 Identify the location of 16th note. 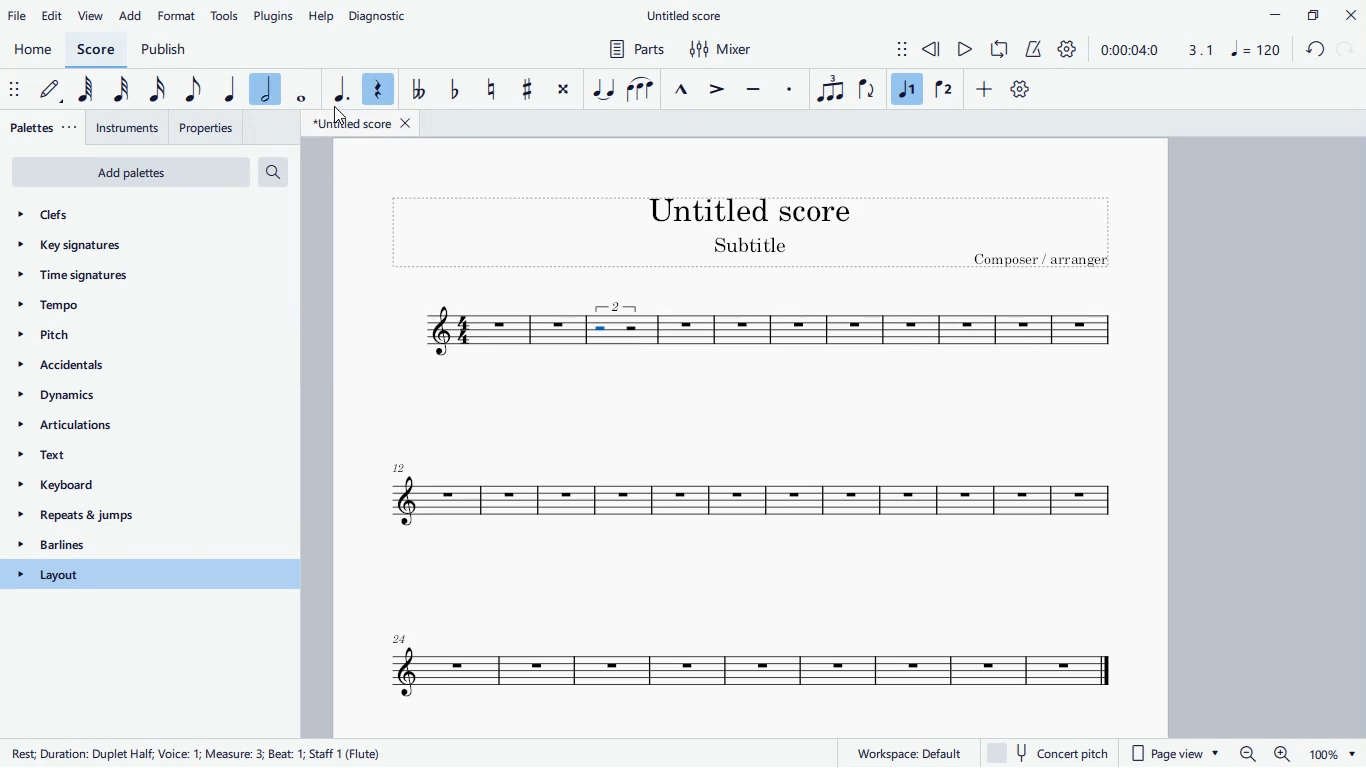
(158, 90).